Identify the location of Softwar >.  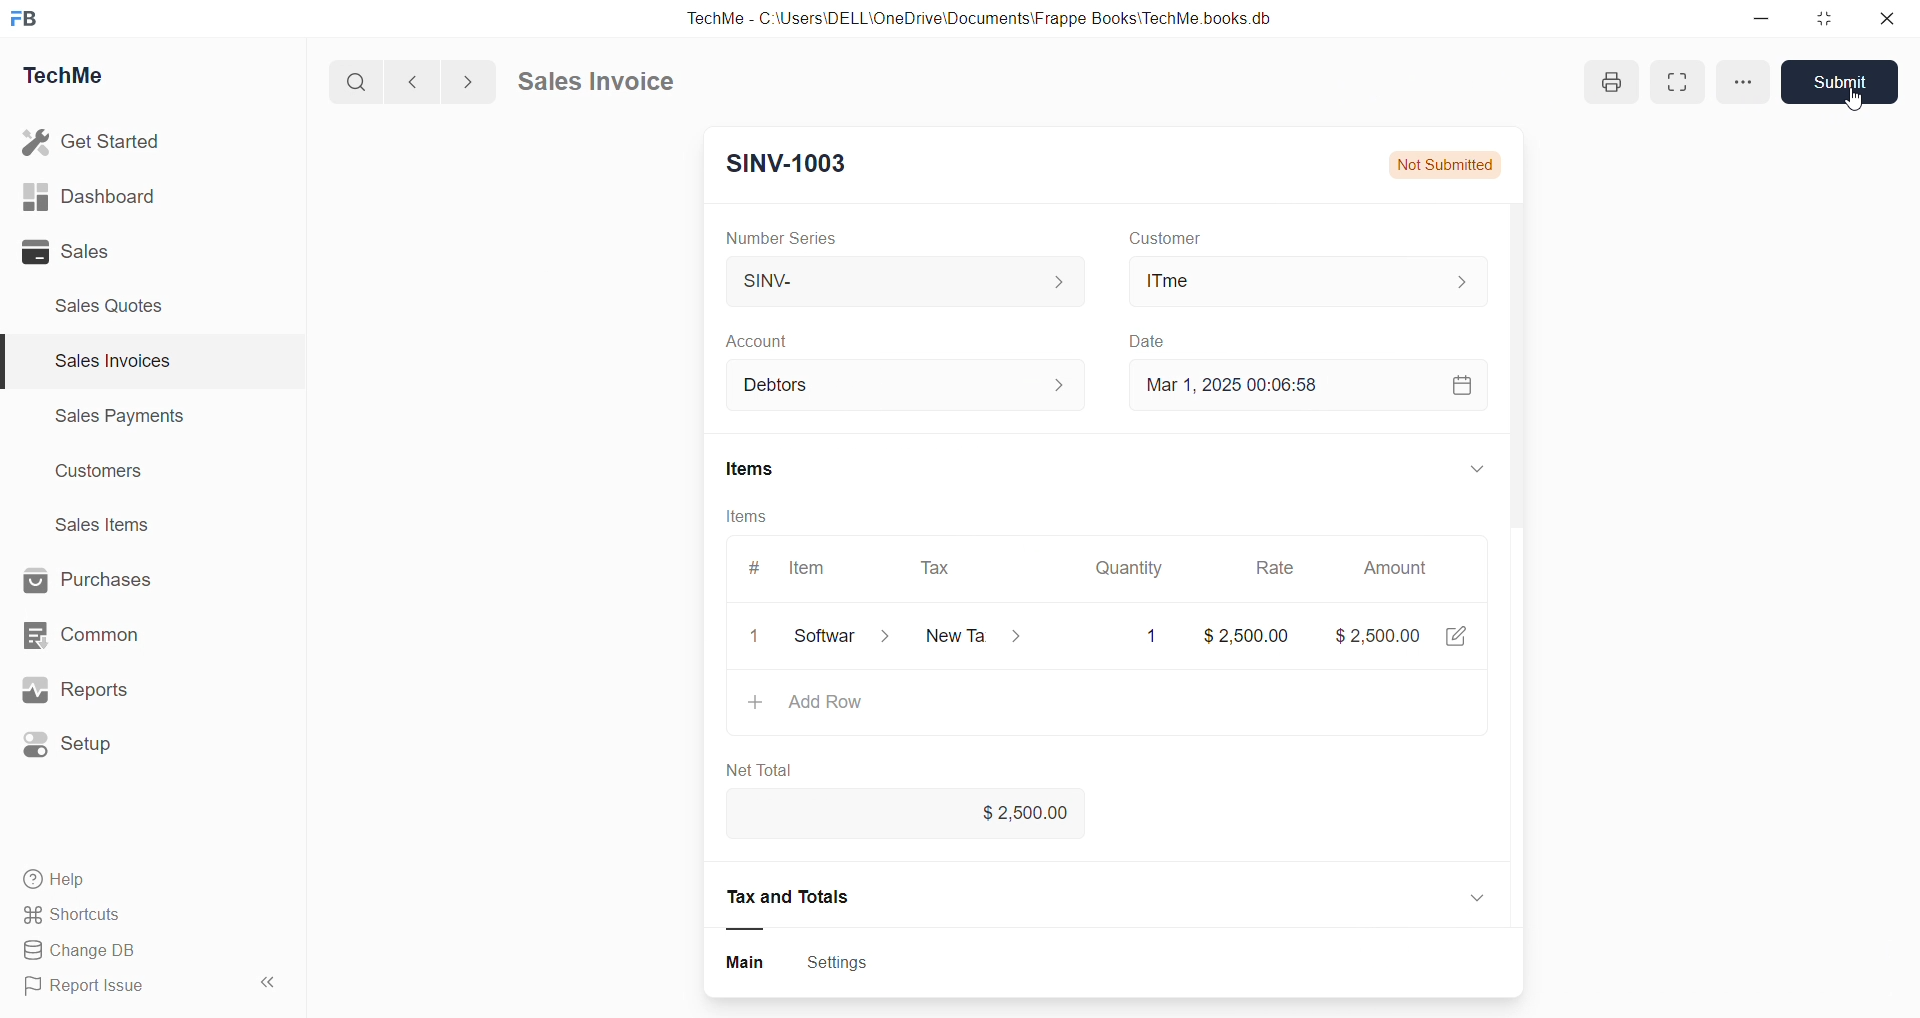
(840, 637).